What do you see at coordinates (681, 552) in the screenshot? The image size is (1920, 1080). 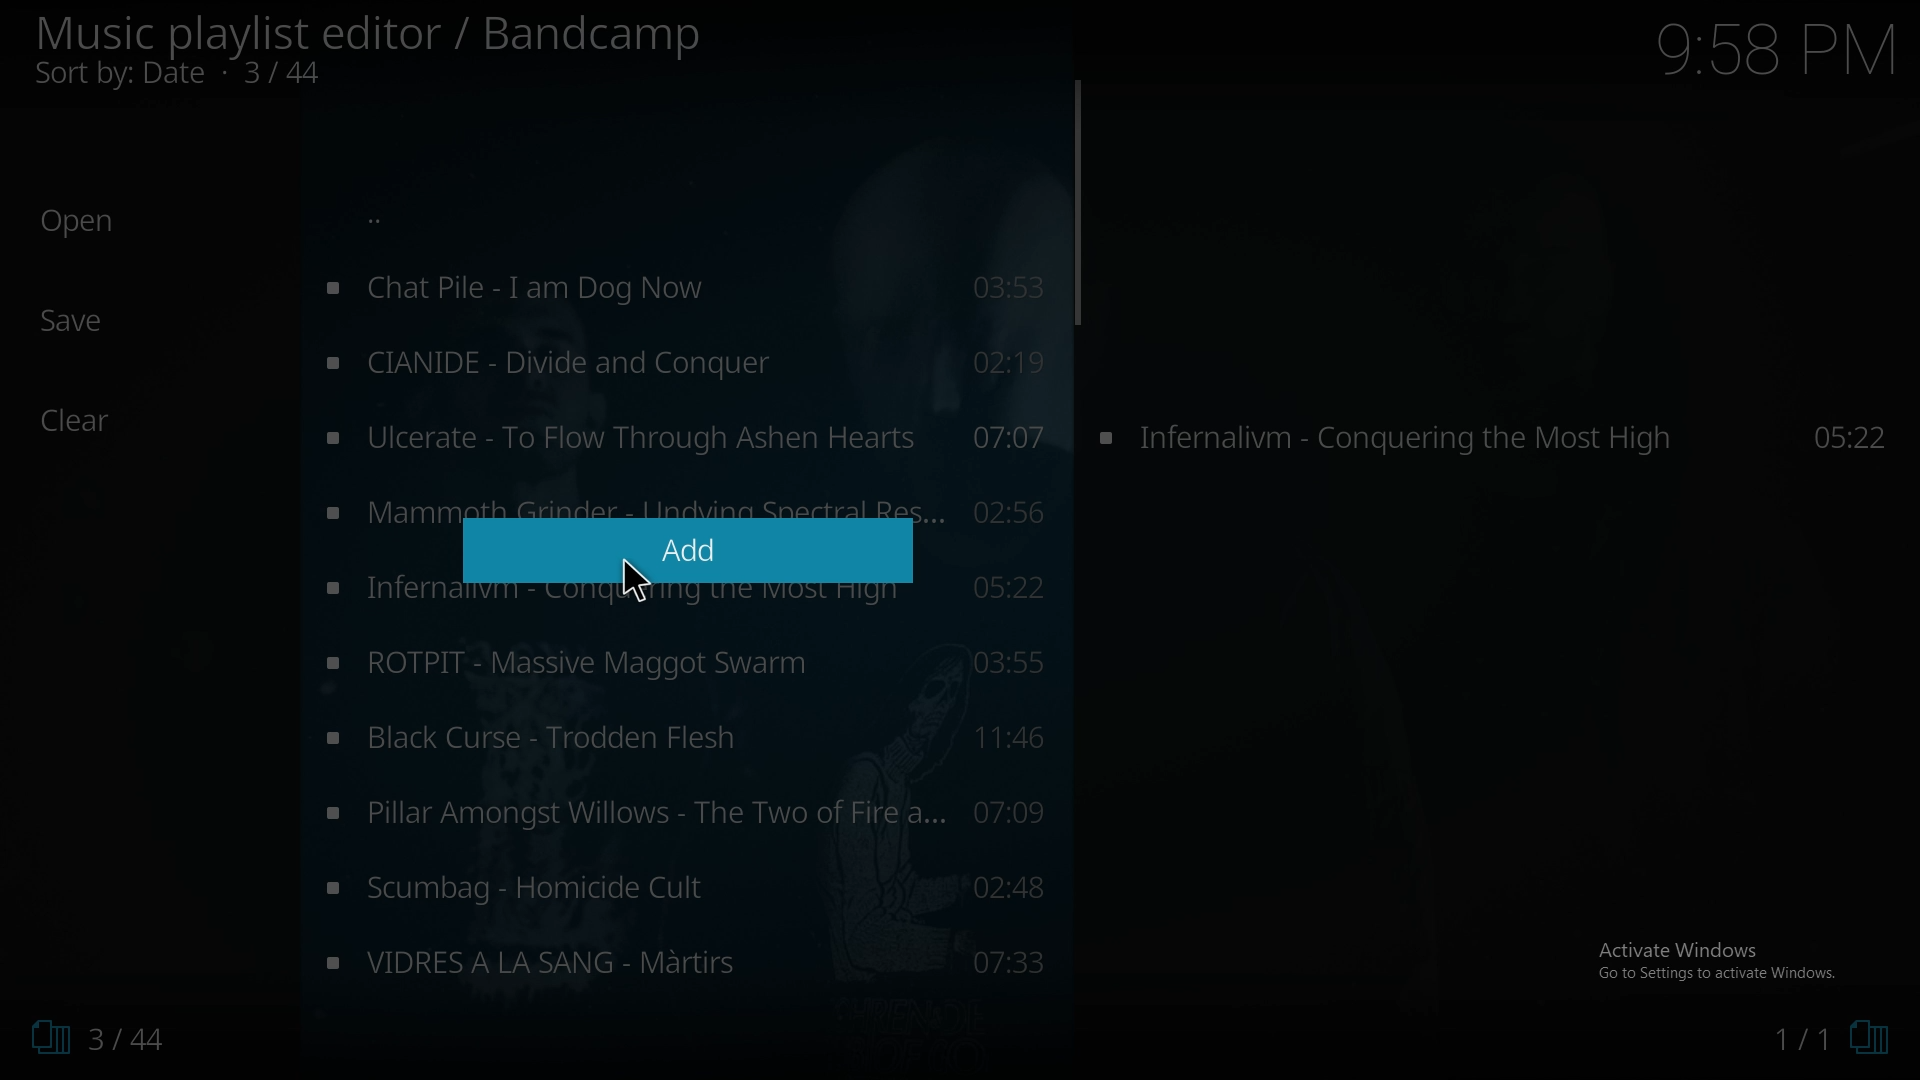 I see `add` at bounding box center [681, 552].